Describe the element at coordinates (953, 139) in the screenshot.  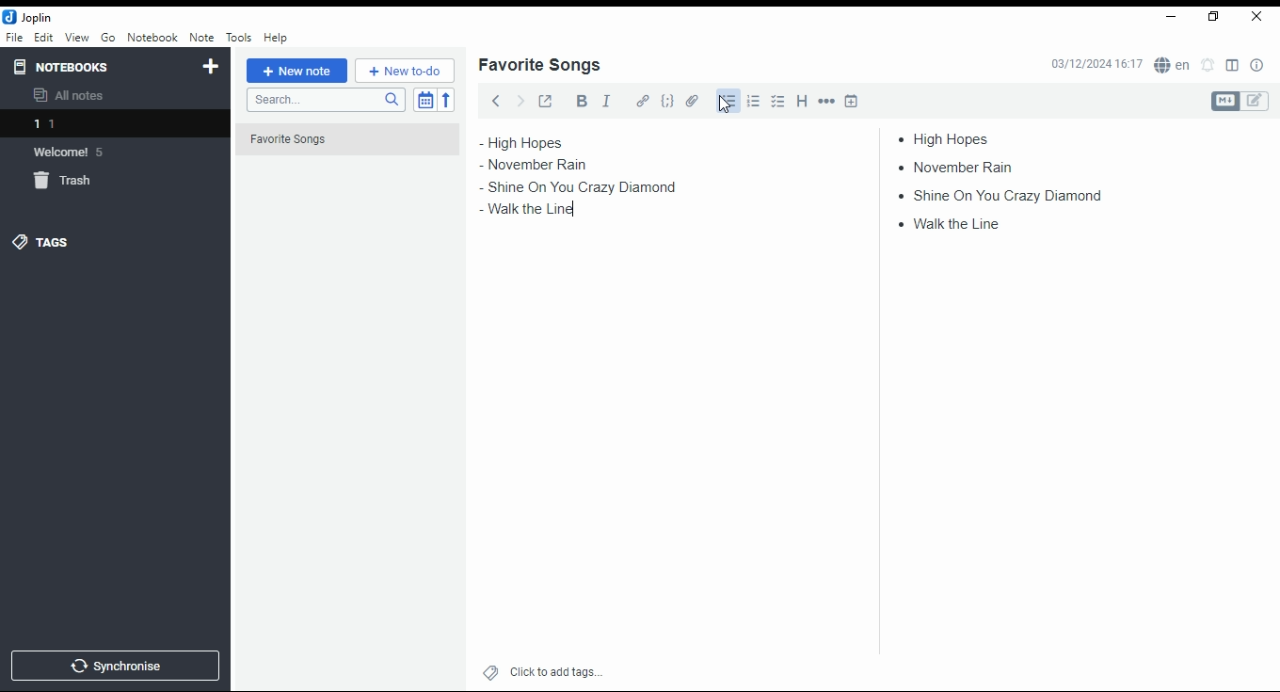
I see `high hopes` at that location.